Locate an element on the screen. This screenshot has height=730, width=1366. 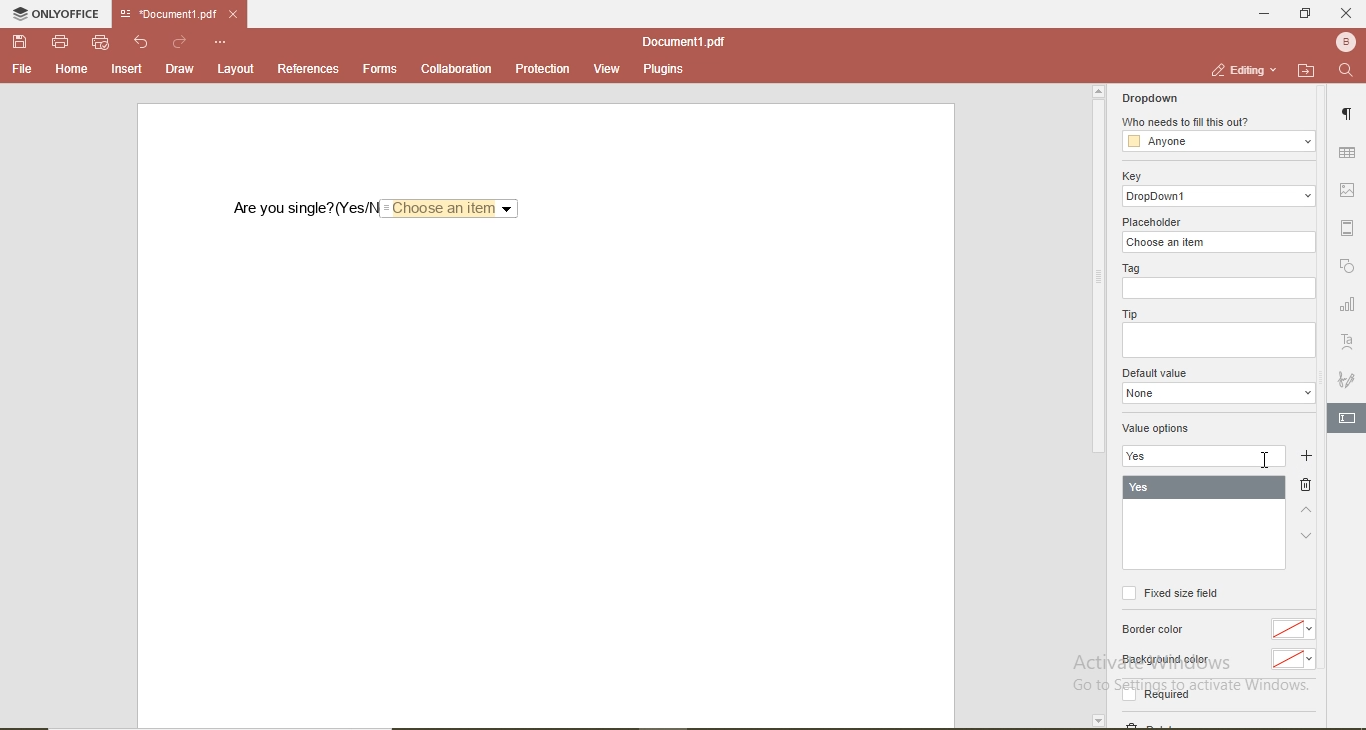
placeholder is located at coordinates (1151, 220).